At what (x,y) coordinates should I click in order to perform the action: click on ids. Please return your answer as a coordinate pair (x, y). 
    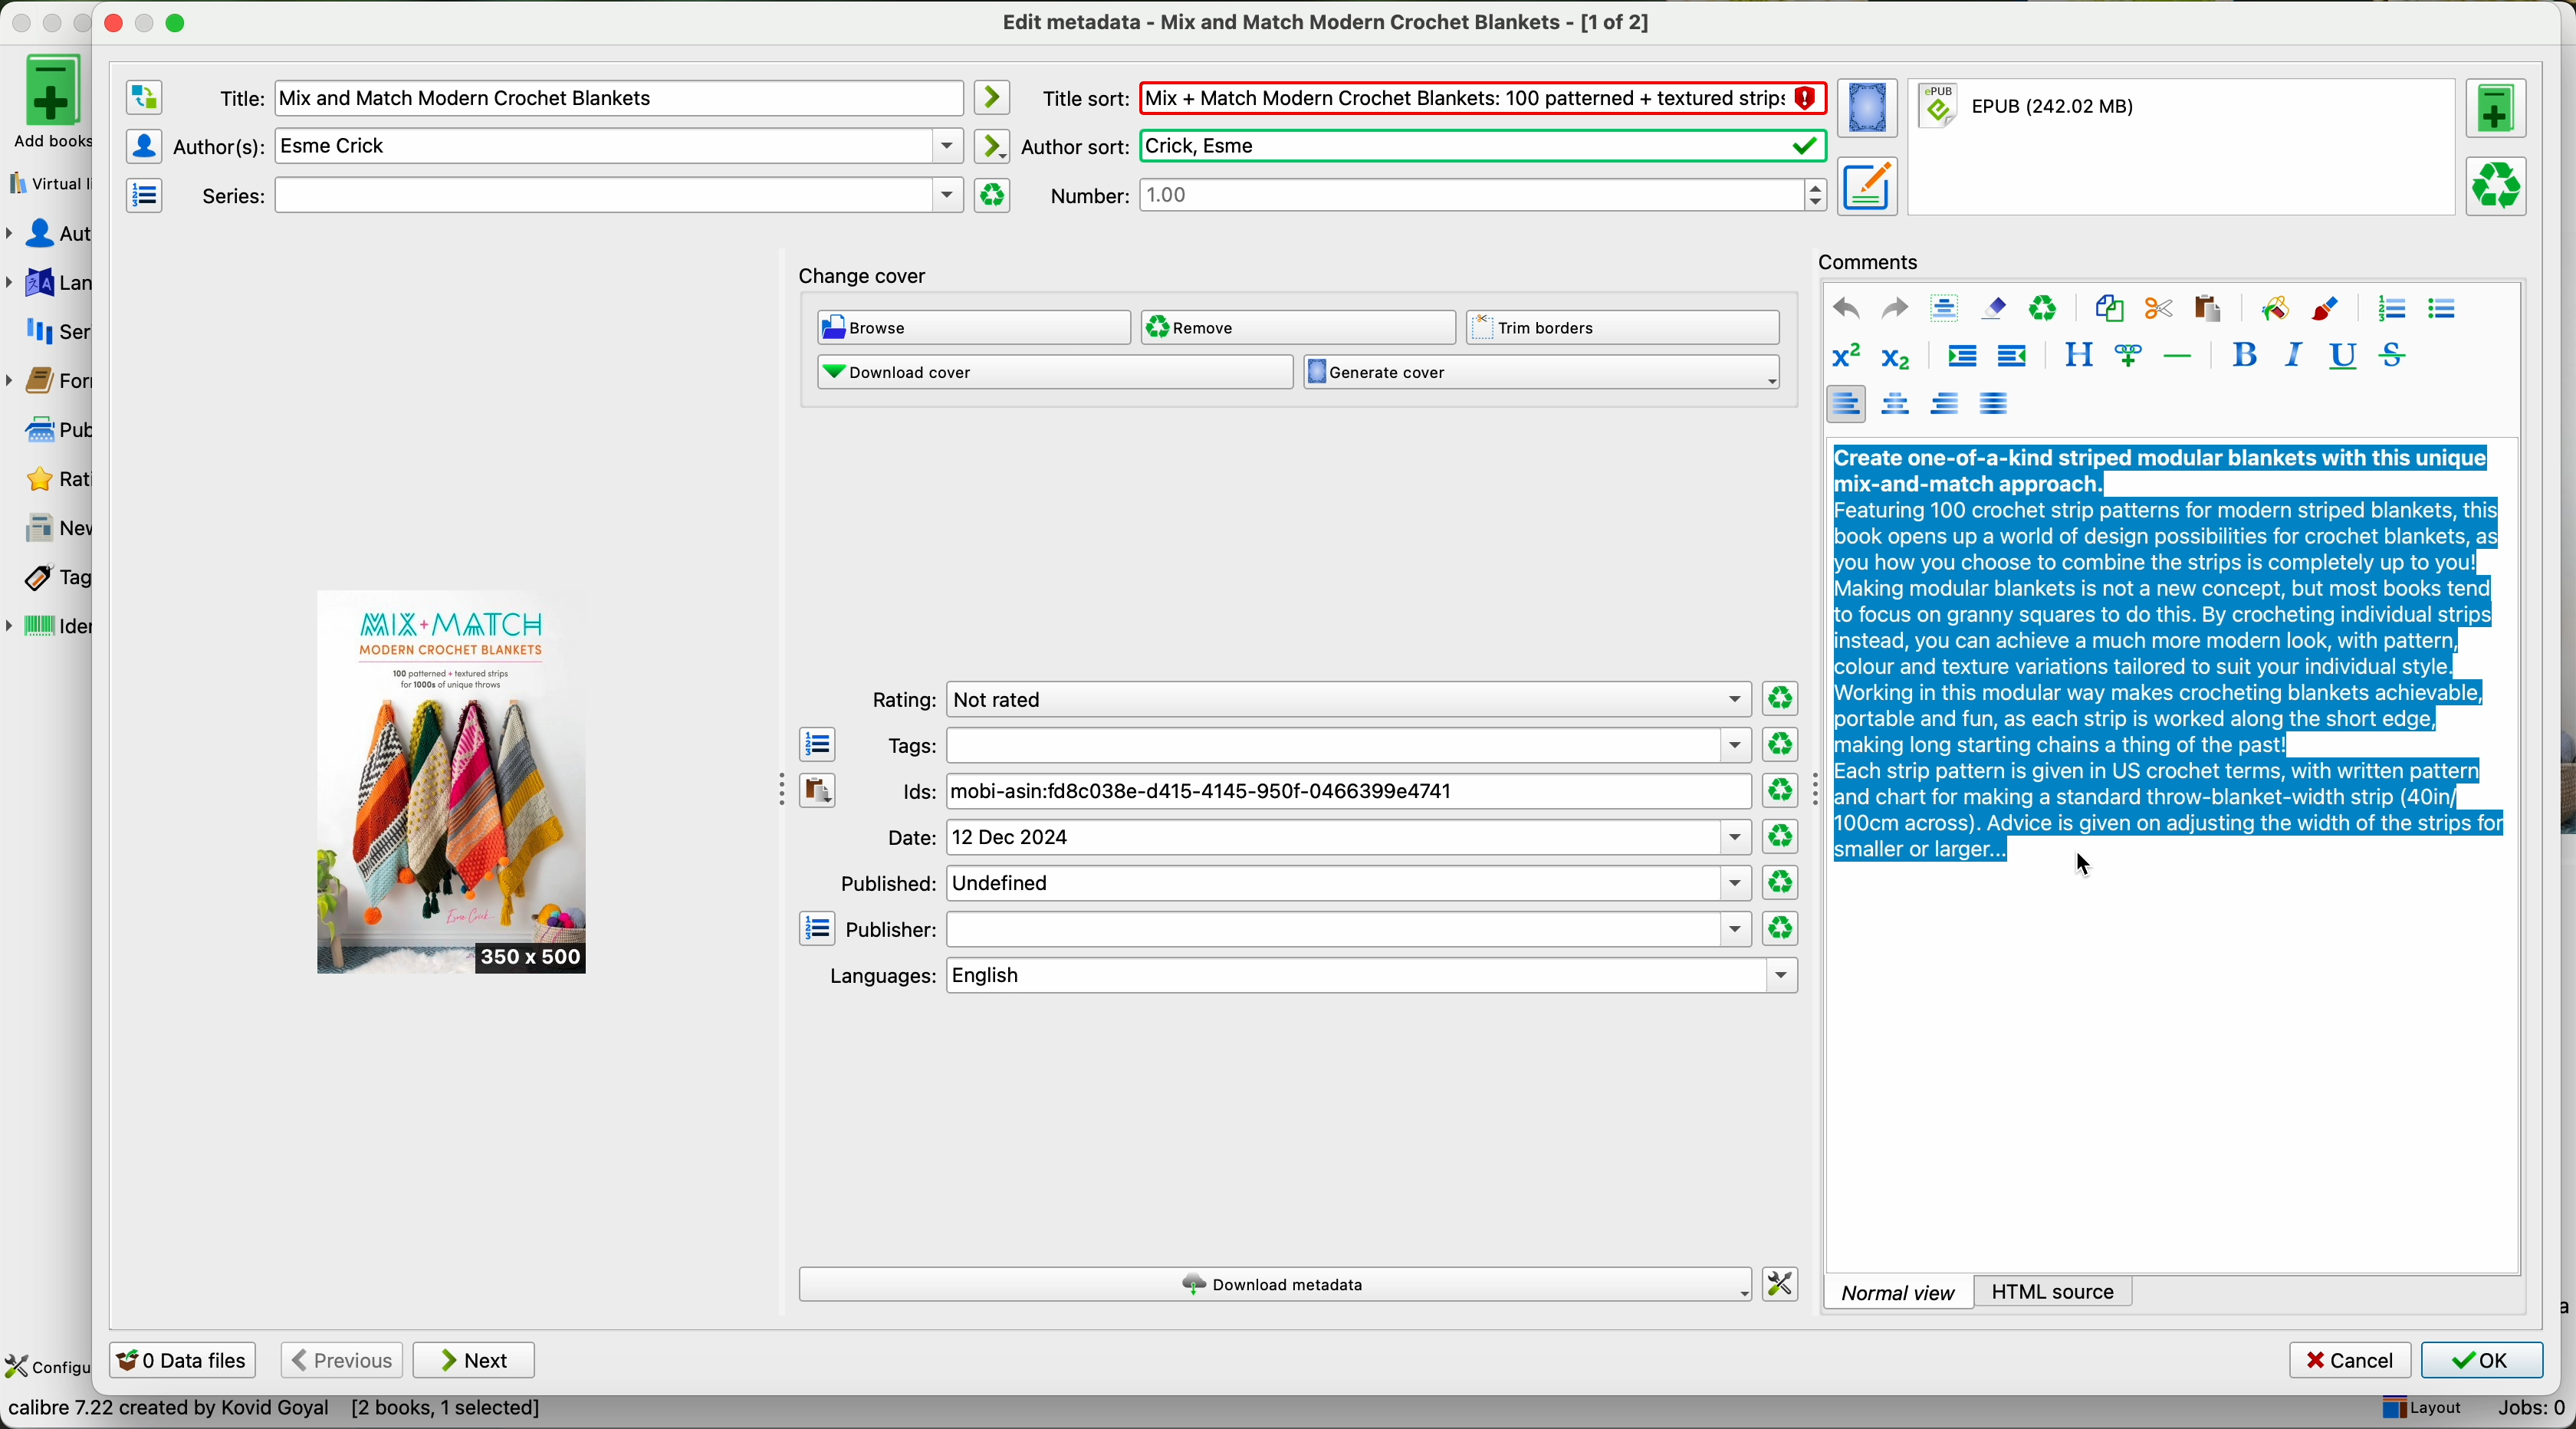
    Looking at the image, I should click on (1325, 793).